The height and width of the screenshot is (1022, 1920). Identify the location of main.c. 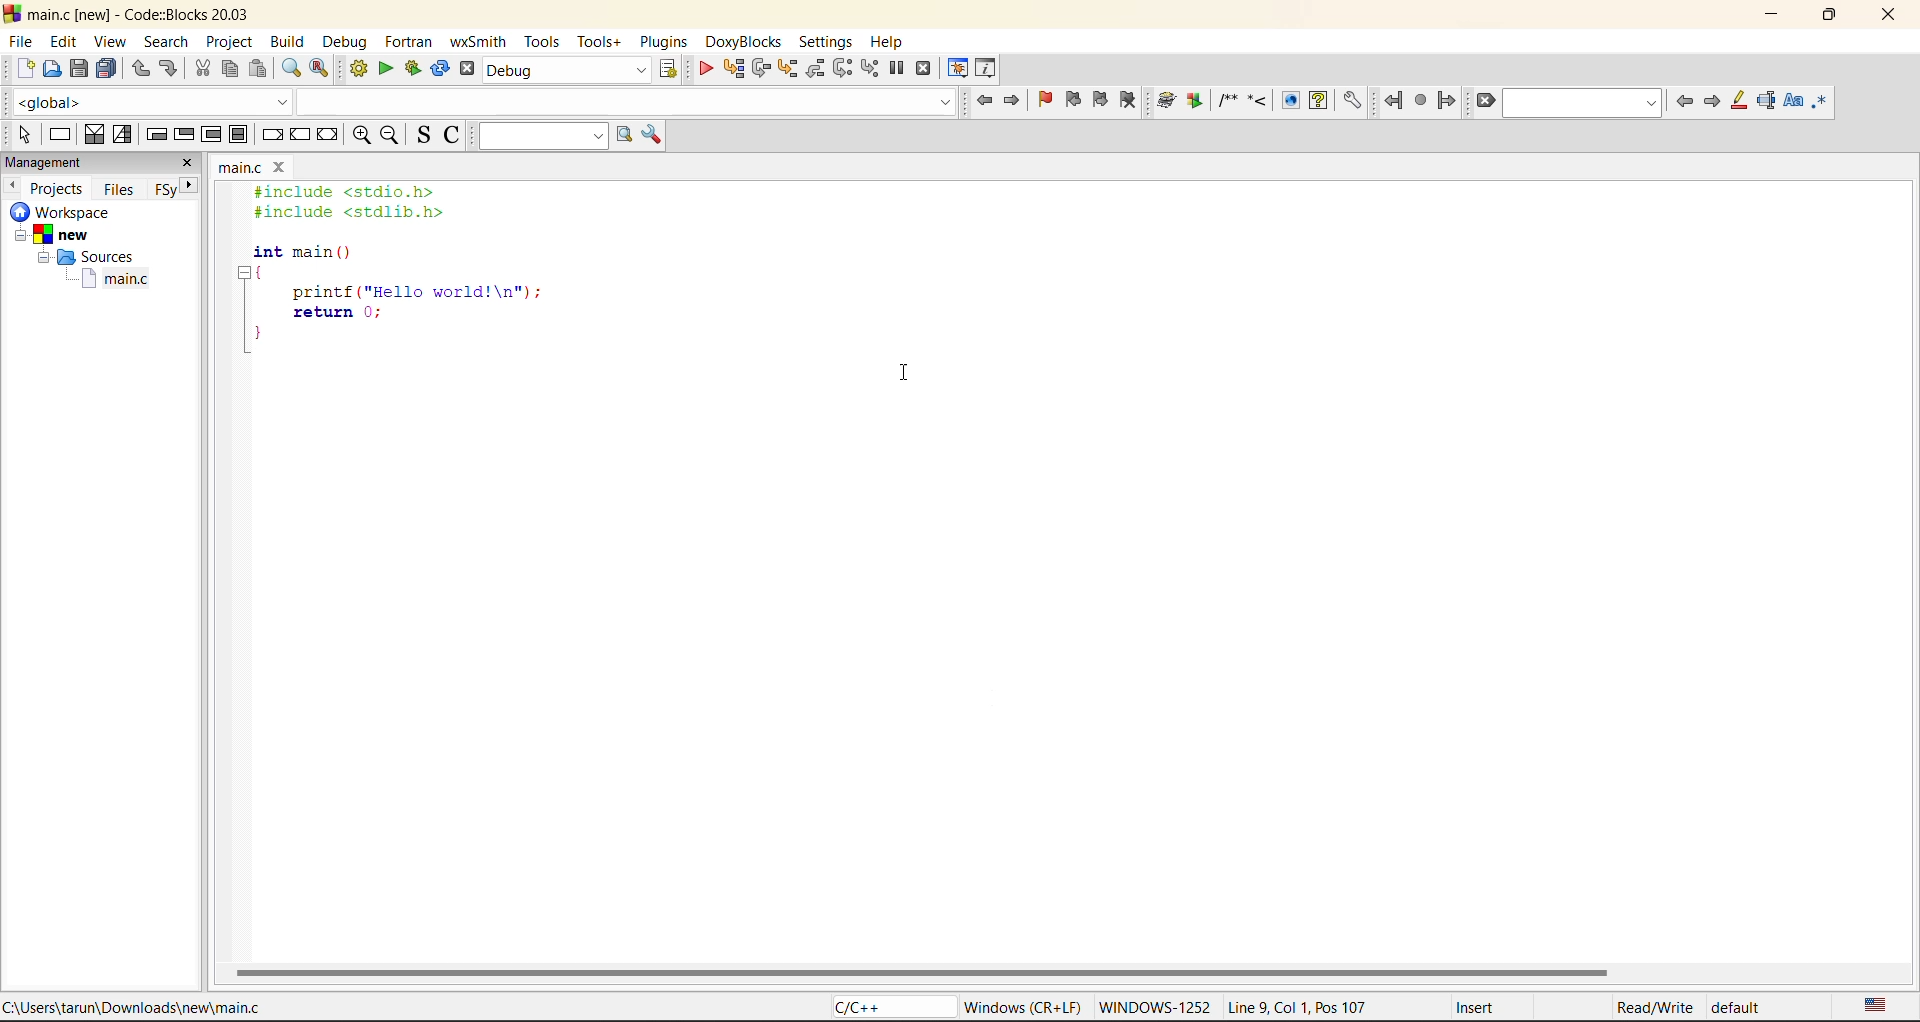
(120, 282).